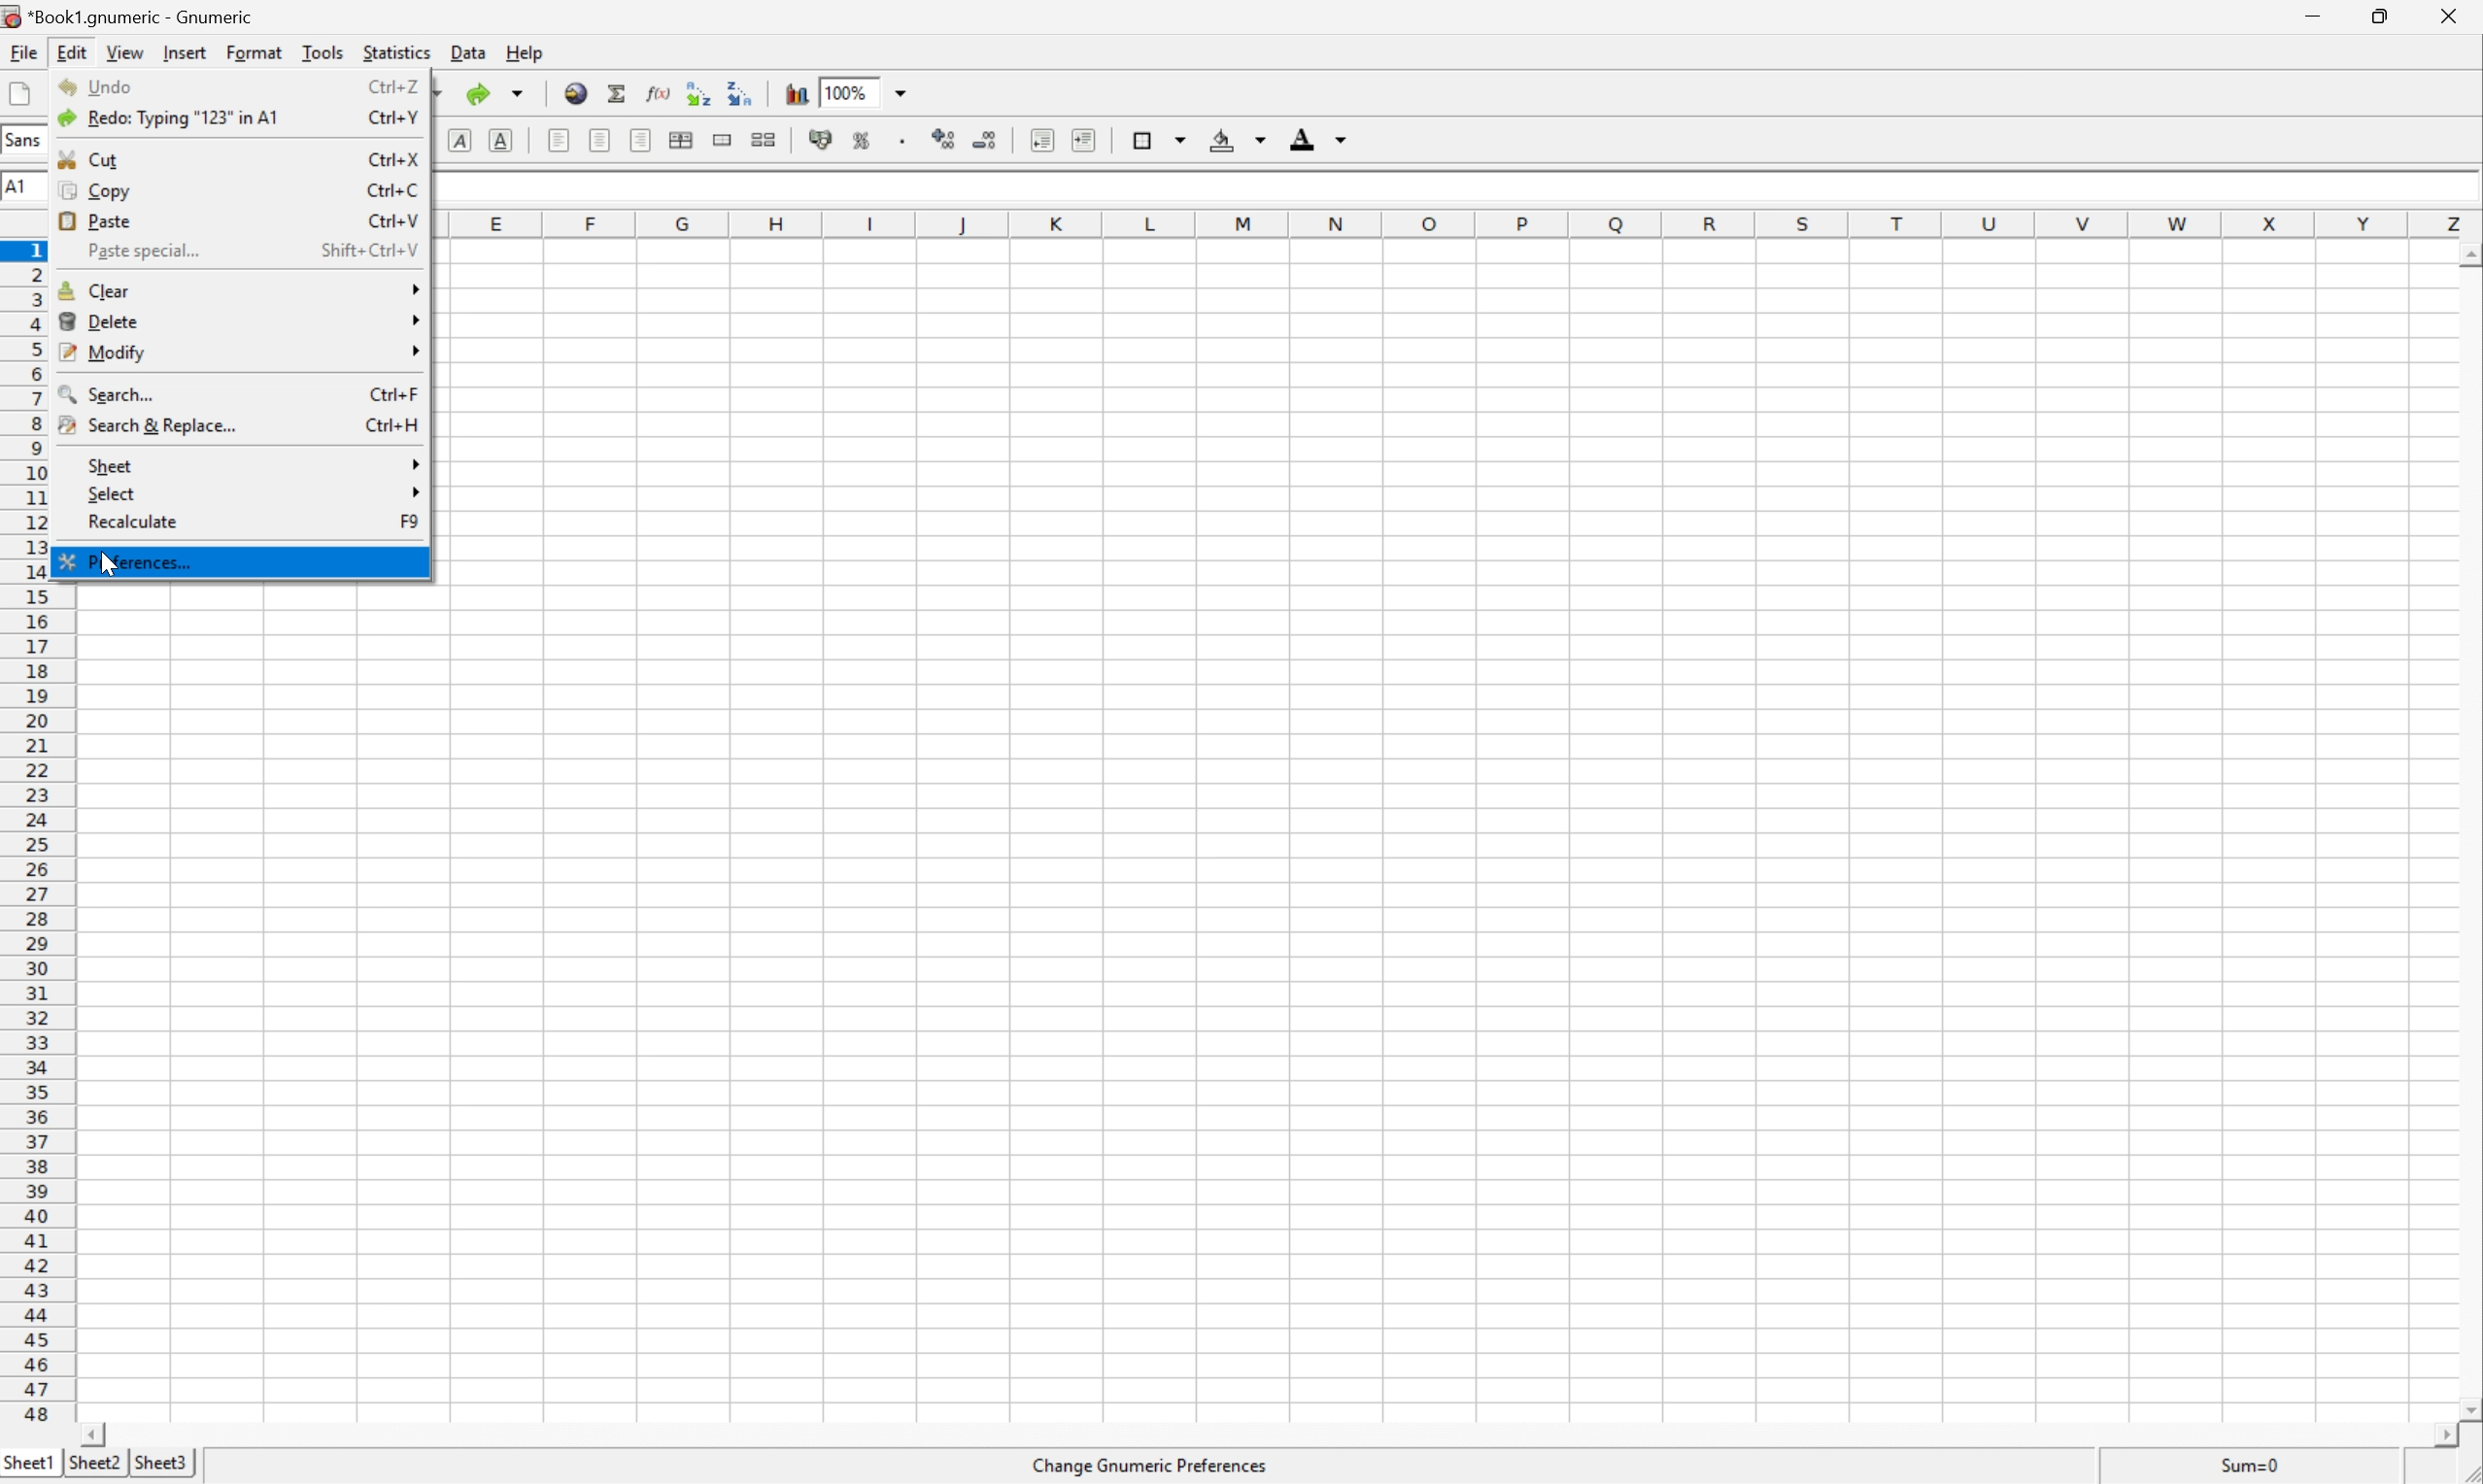 The image size is (2483, 1484). What do you see at coordinates (320, 55) in the screenshot?
I see `tools` at bounding box center [320, 55].